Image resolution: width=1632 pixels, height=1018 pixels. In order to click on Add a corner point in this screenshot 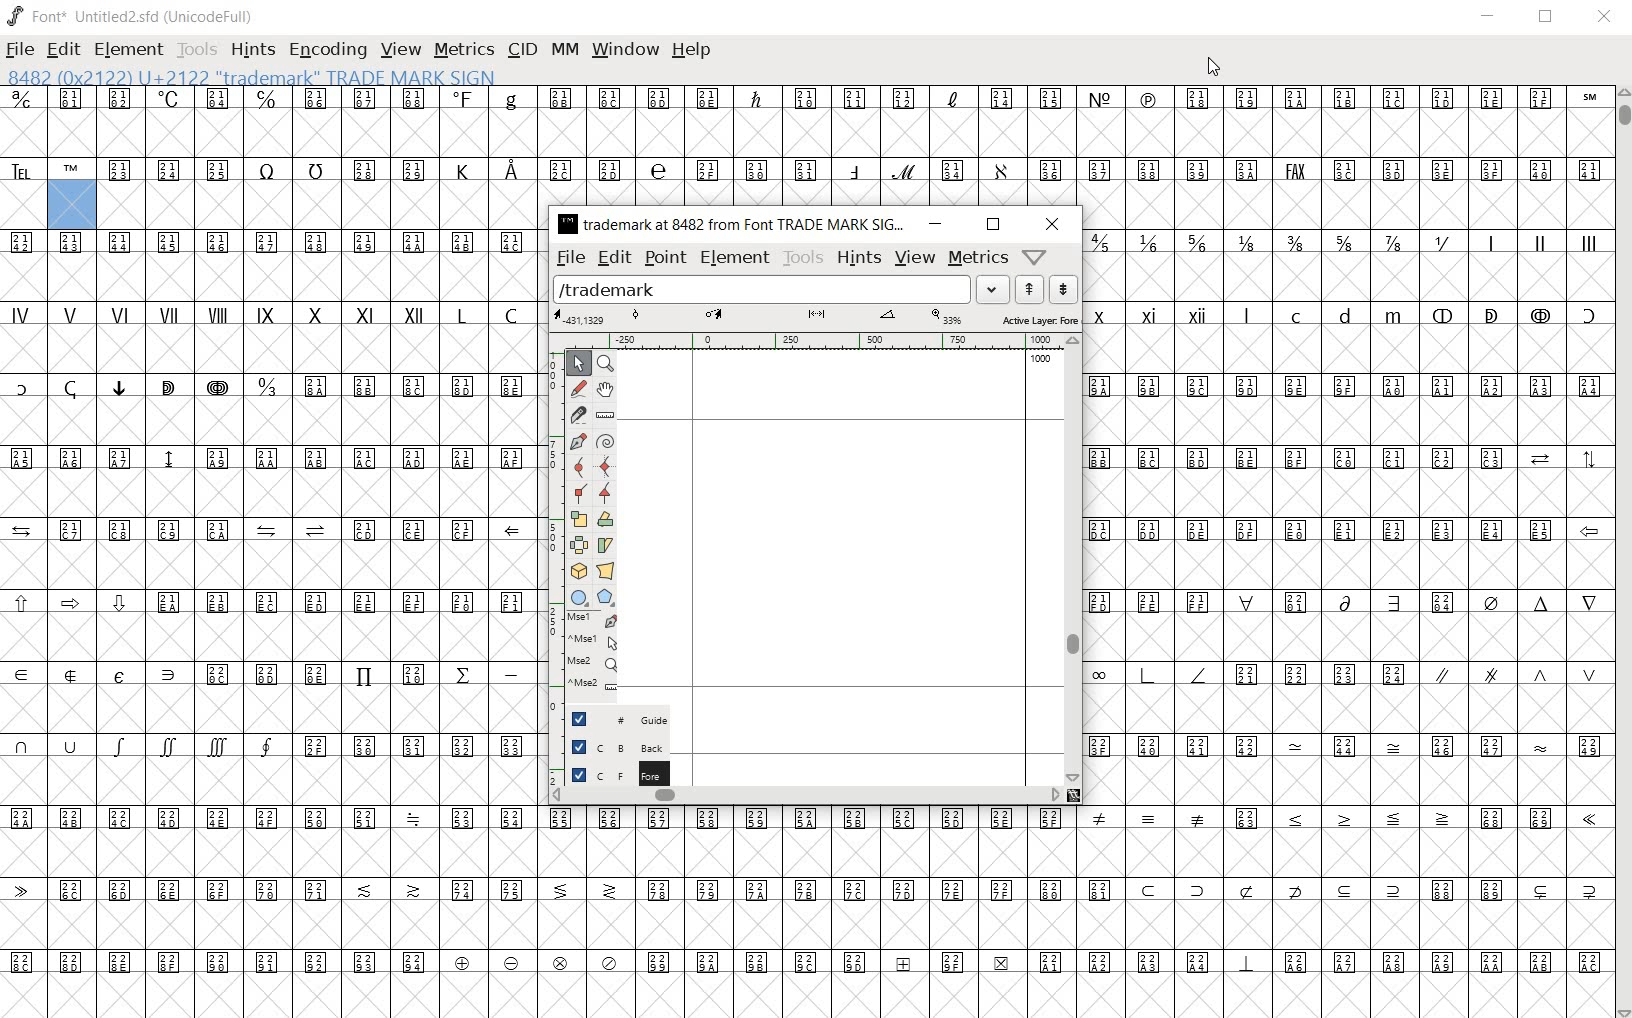, I will do `click(604, 493)`.